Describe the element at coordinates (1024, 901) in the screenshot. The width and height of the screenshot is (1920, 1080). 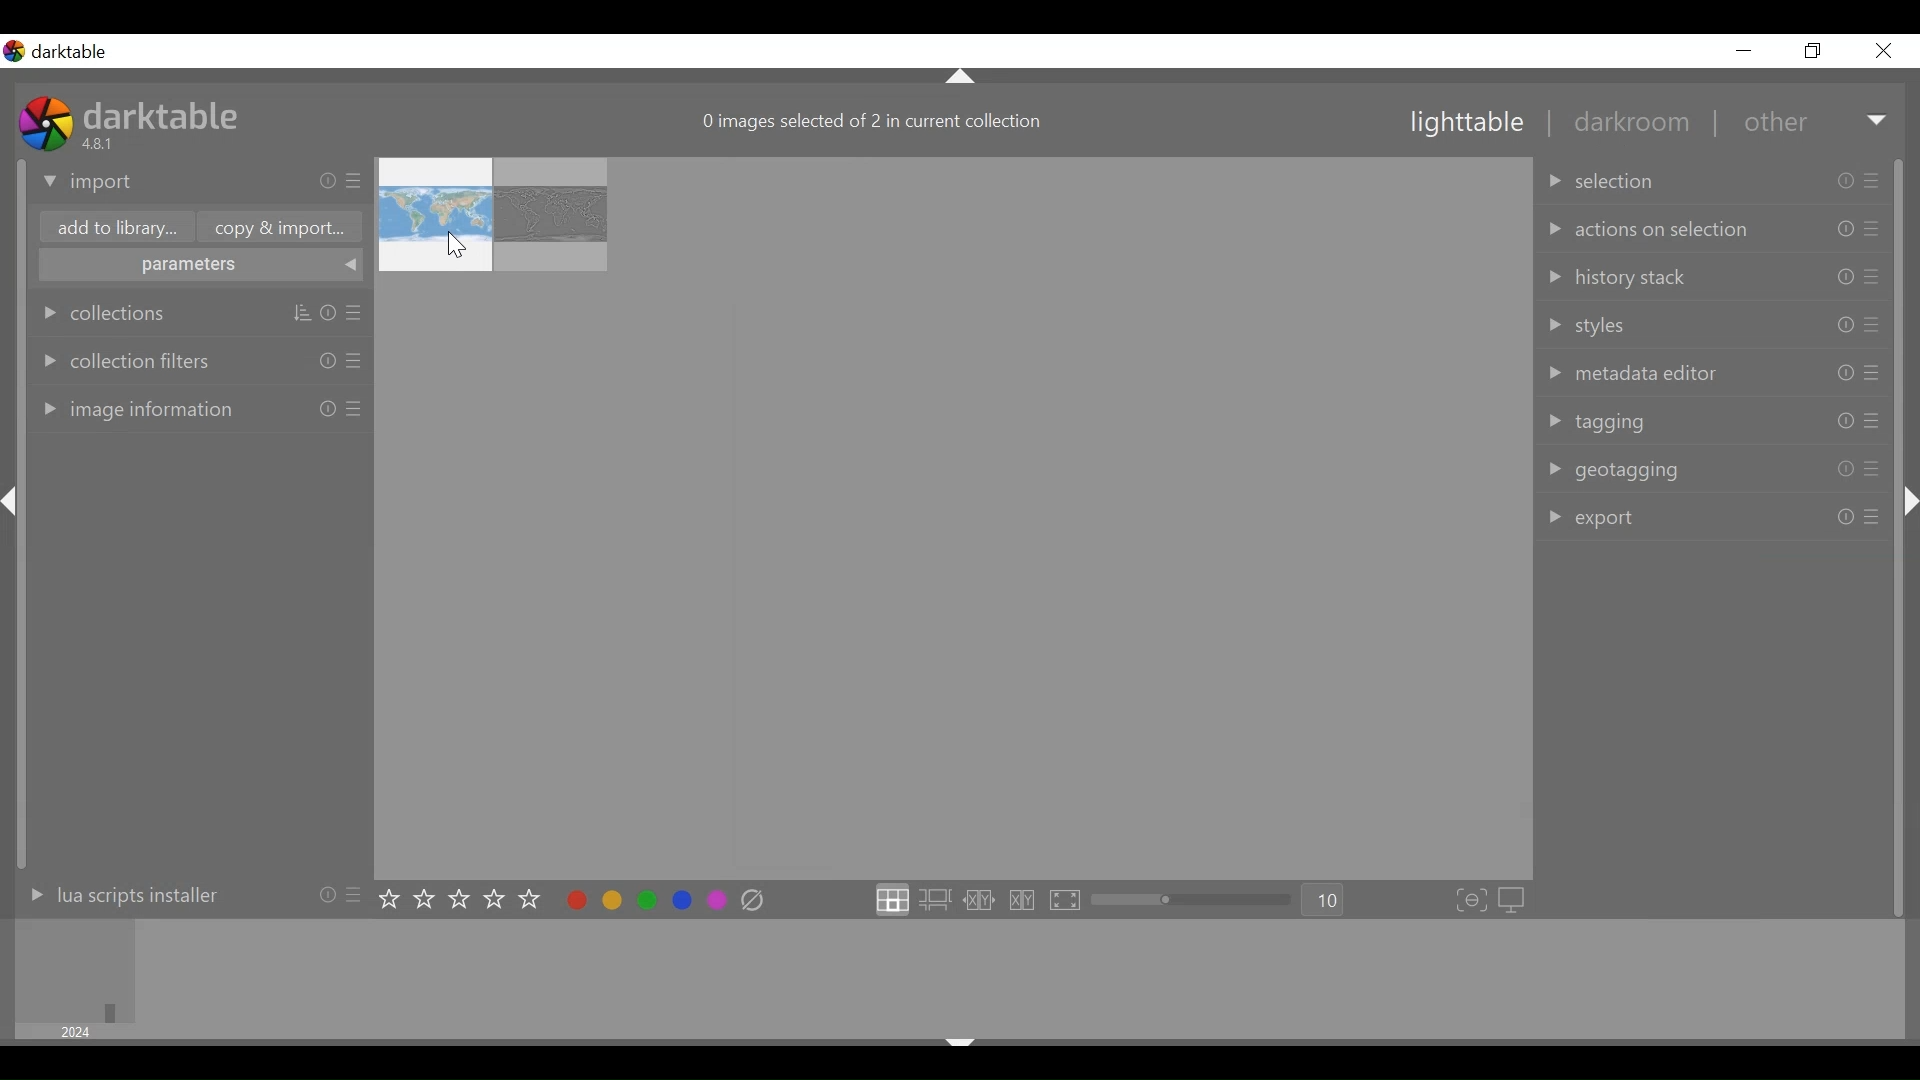
I see `click to enter culling layout in dynamic mode` at that location.